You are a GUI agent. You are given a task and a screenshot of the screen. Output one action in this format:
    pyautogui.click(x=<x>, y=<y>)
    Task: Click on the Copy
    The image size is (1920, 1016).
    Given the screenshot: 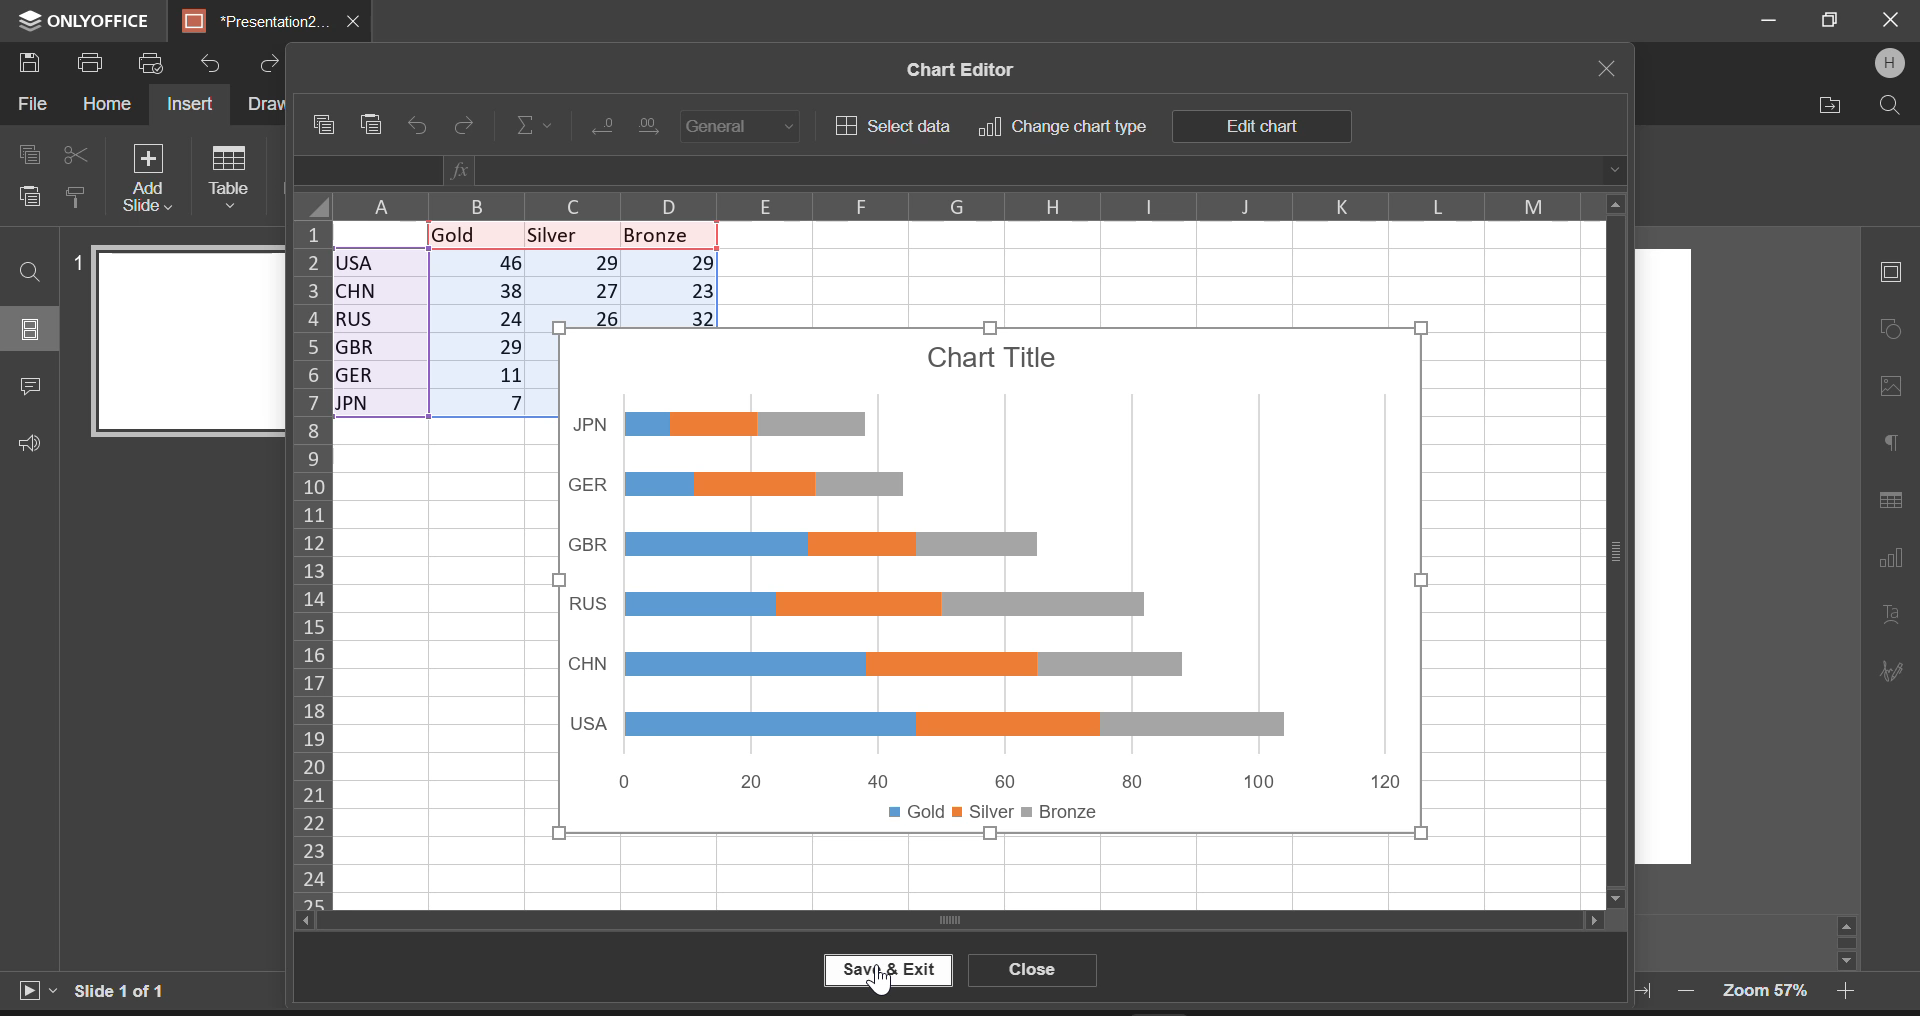 What is the action you would take?
    pyautogui.click(x=31, y=152)
    